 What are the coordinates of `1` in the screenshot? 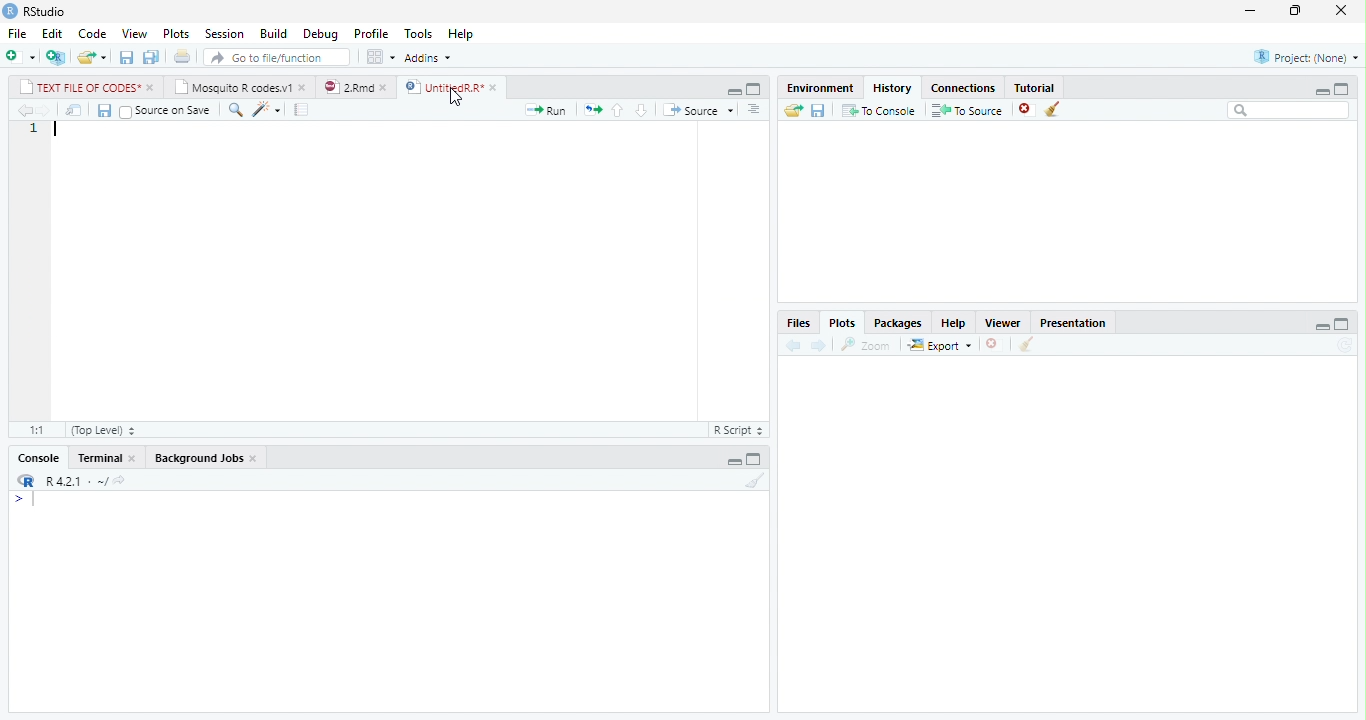 It's located at (34, 129).